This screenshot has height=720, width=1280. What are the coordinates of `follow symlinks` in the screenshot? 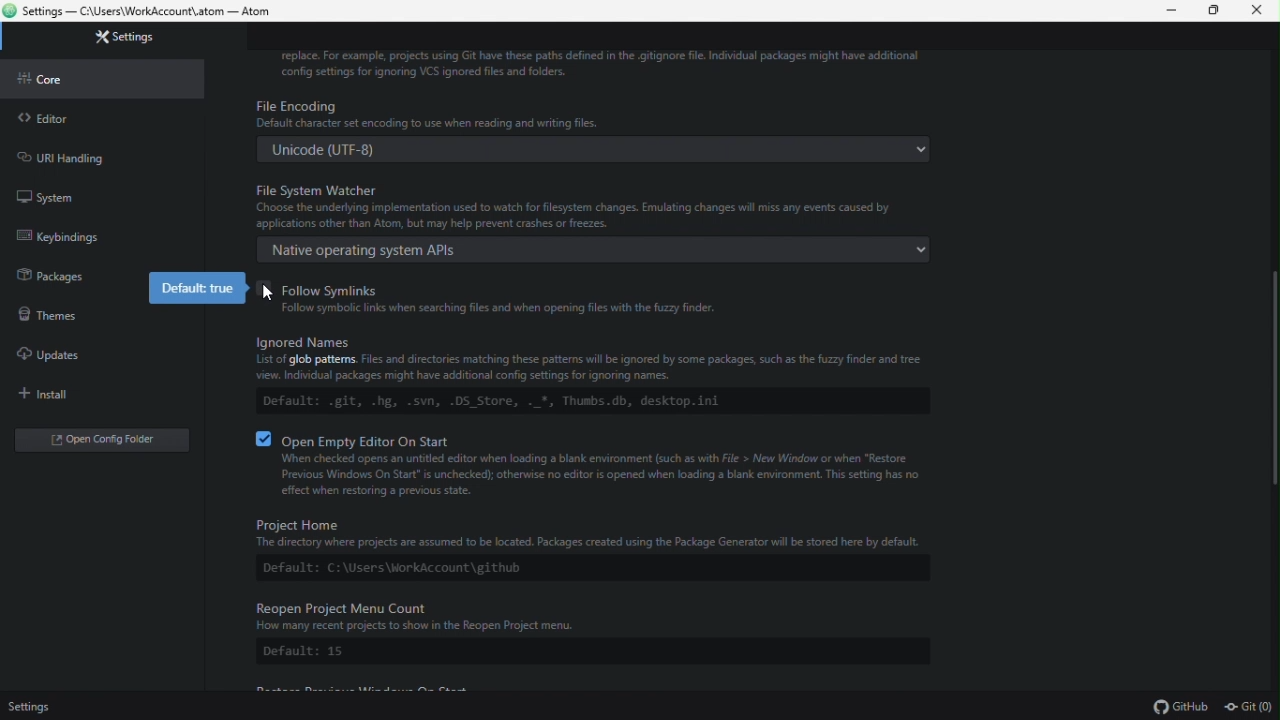 It's located at (609, 297).